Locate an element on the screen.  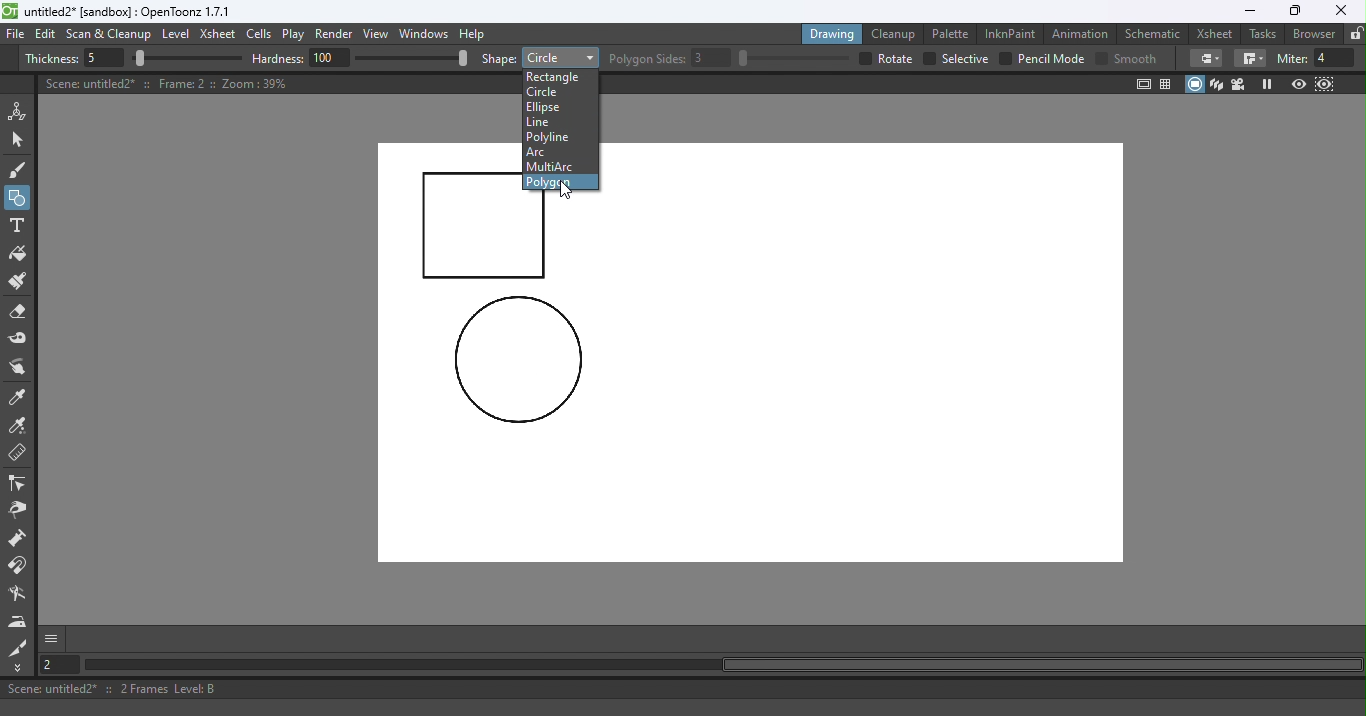
Field guide is located at coordinates (1169, 83).